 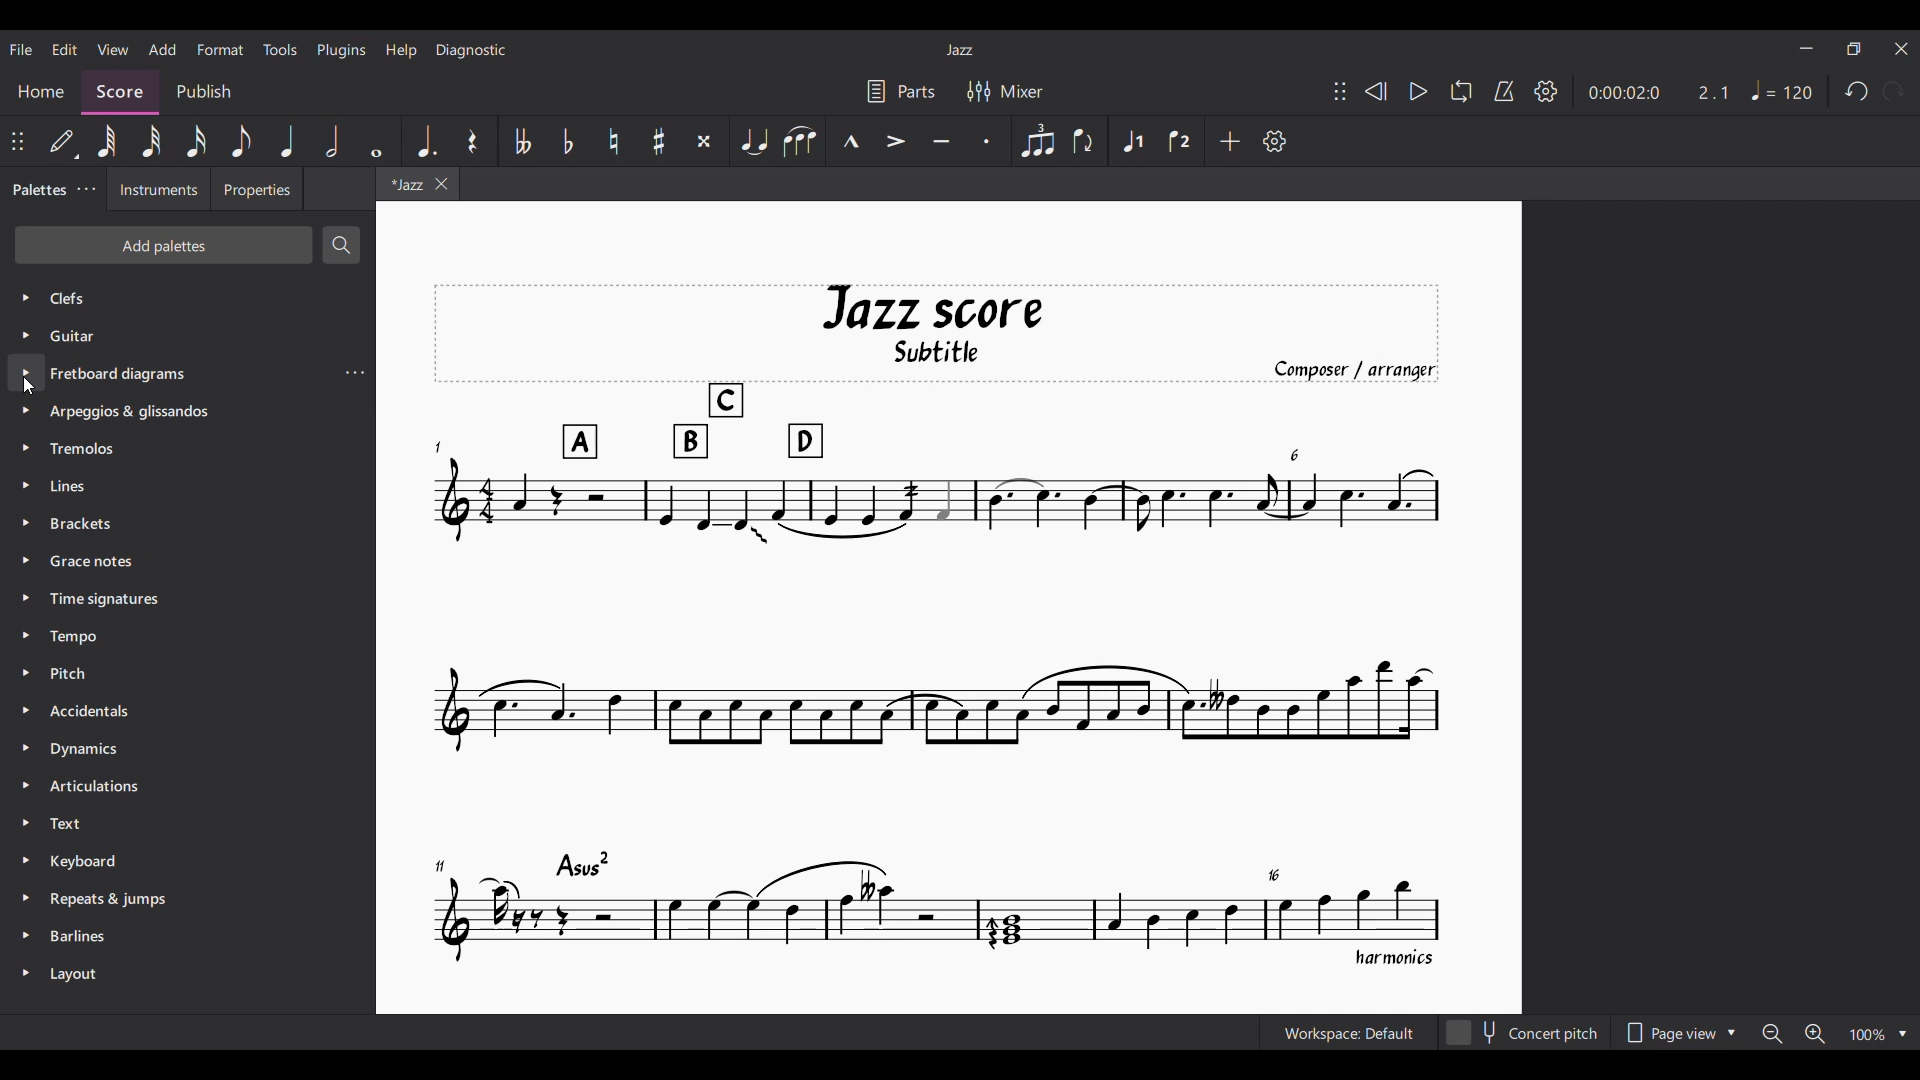 I want to click on Instruments, so click(x=159, y=189).